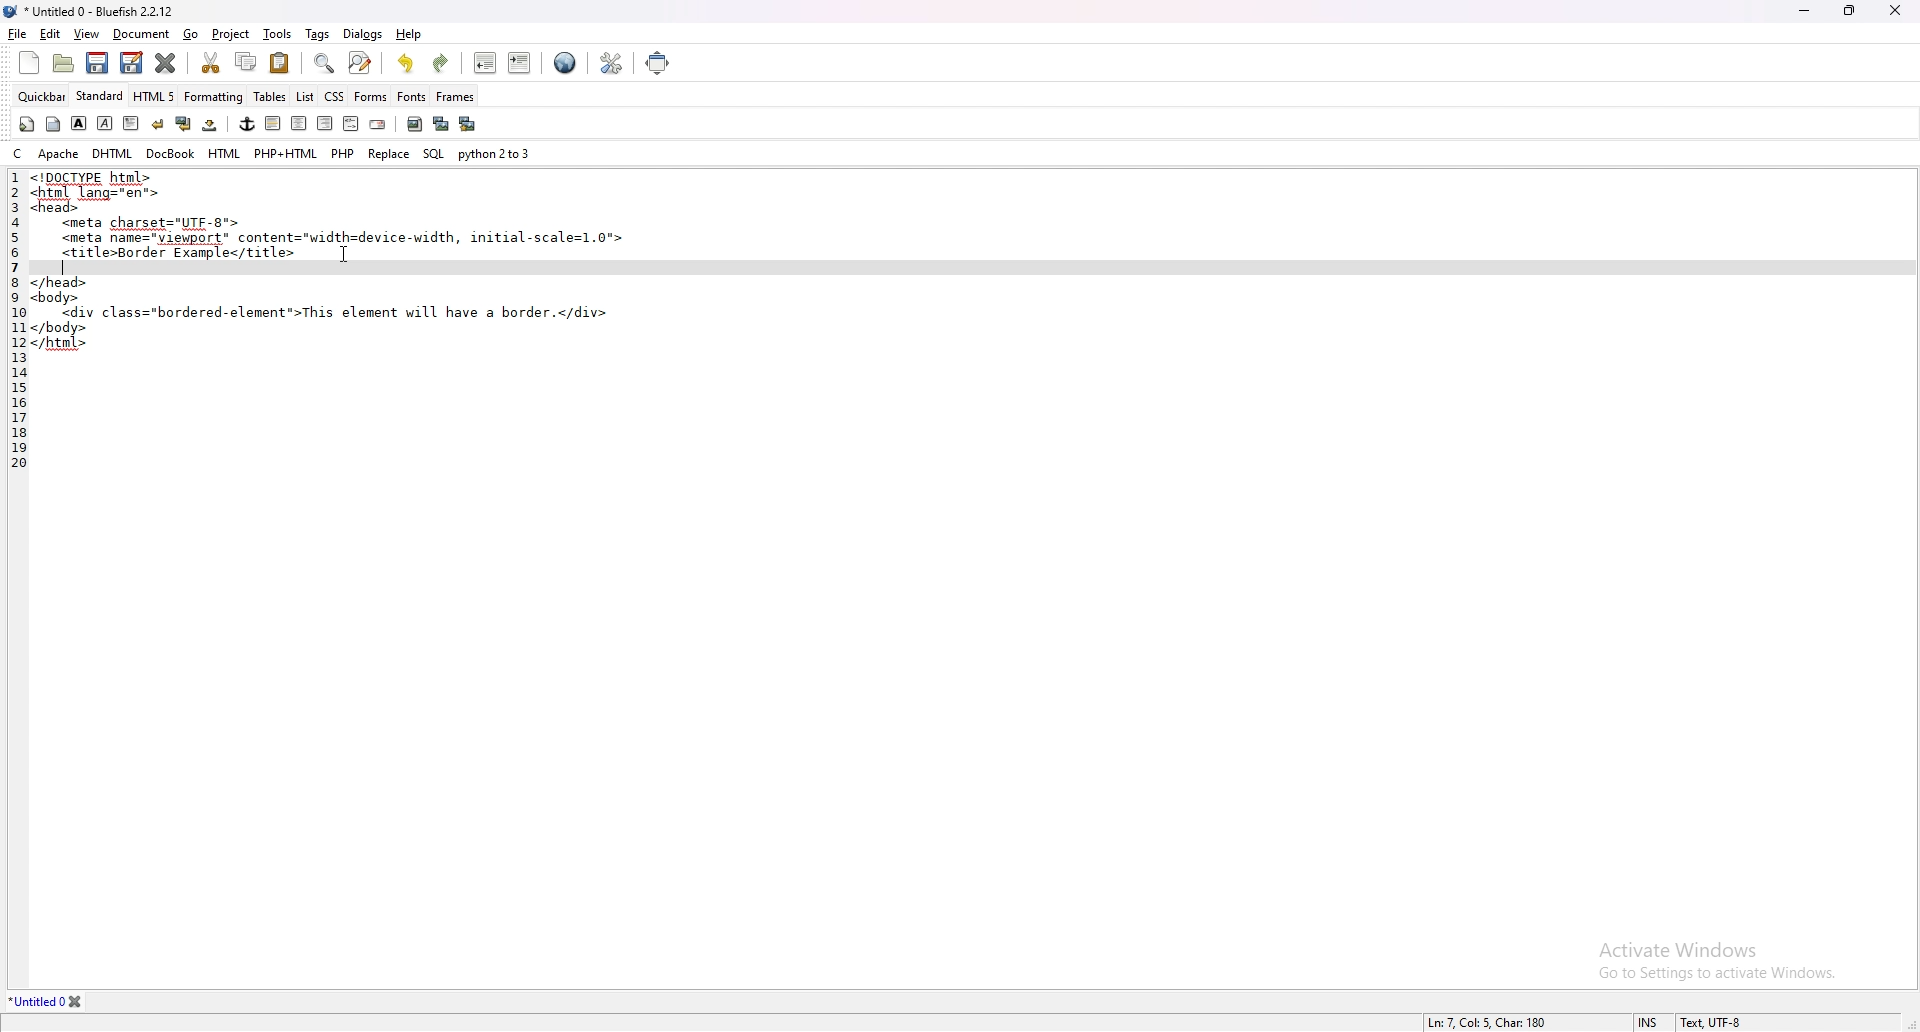 The width and height of the screenshot is (1920, 1032). Describe the element at coordinates (184, 124) in the screenshot. I see `break and clear` at that location.